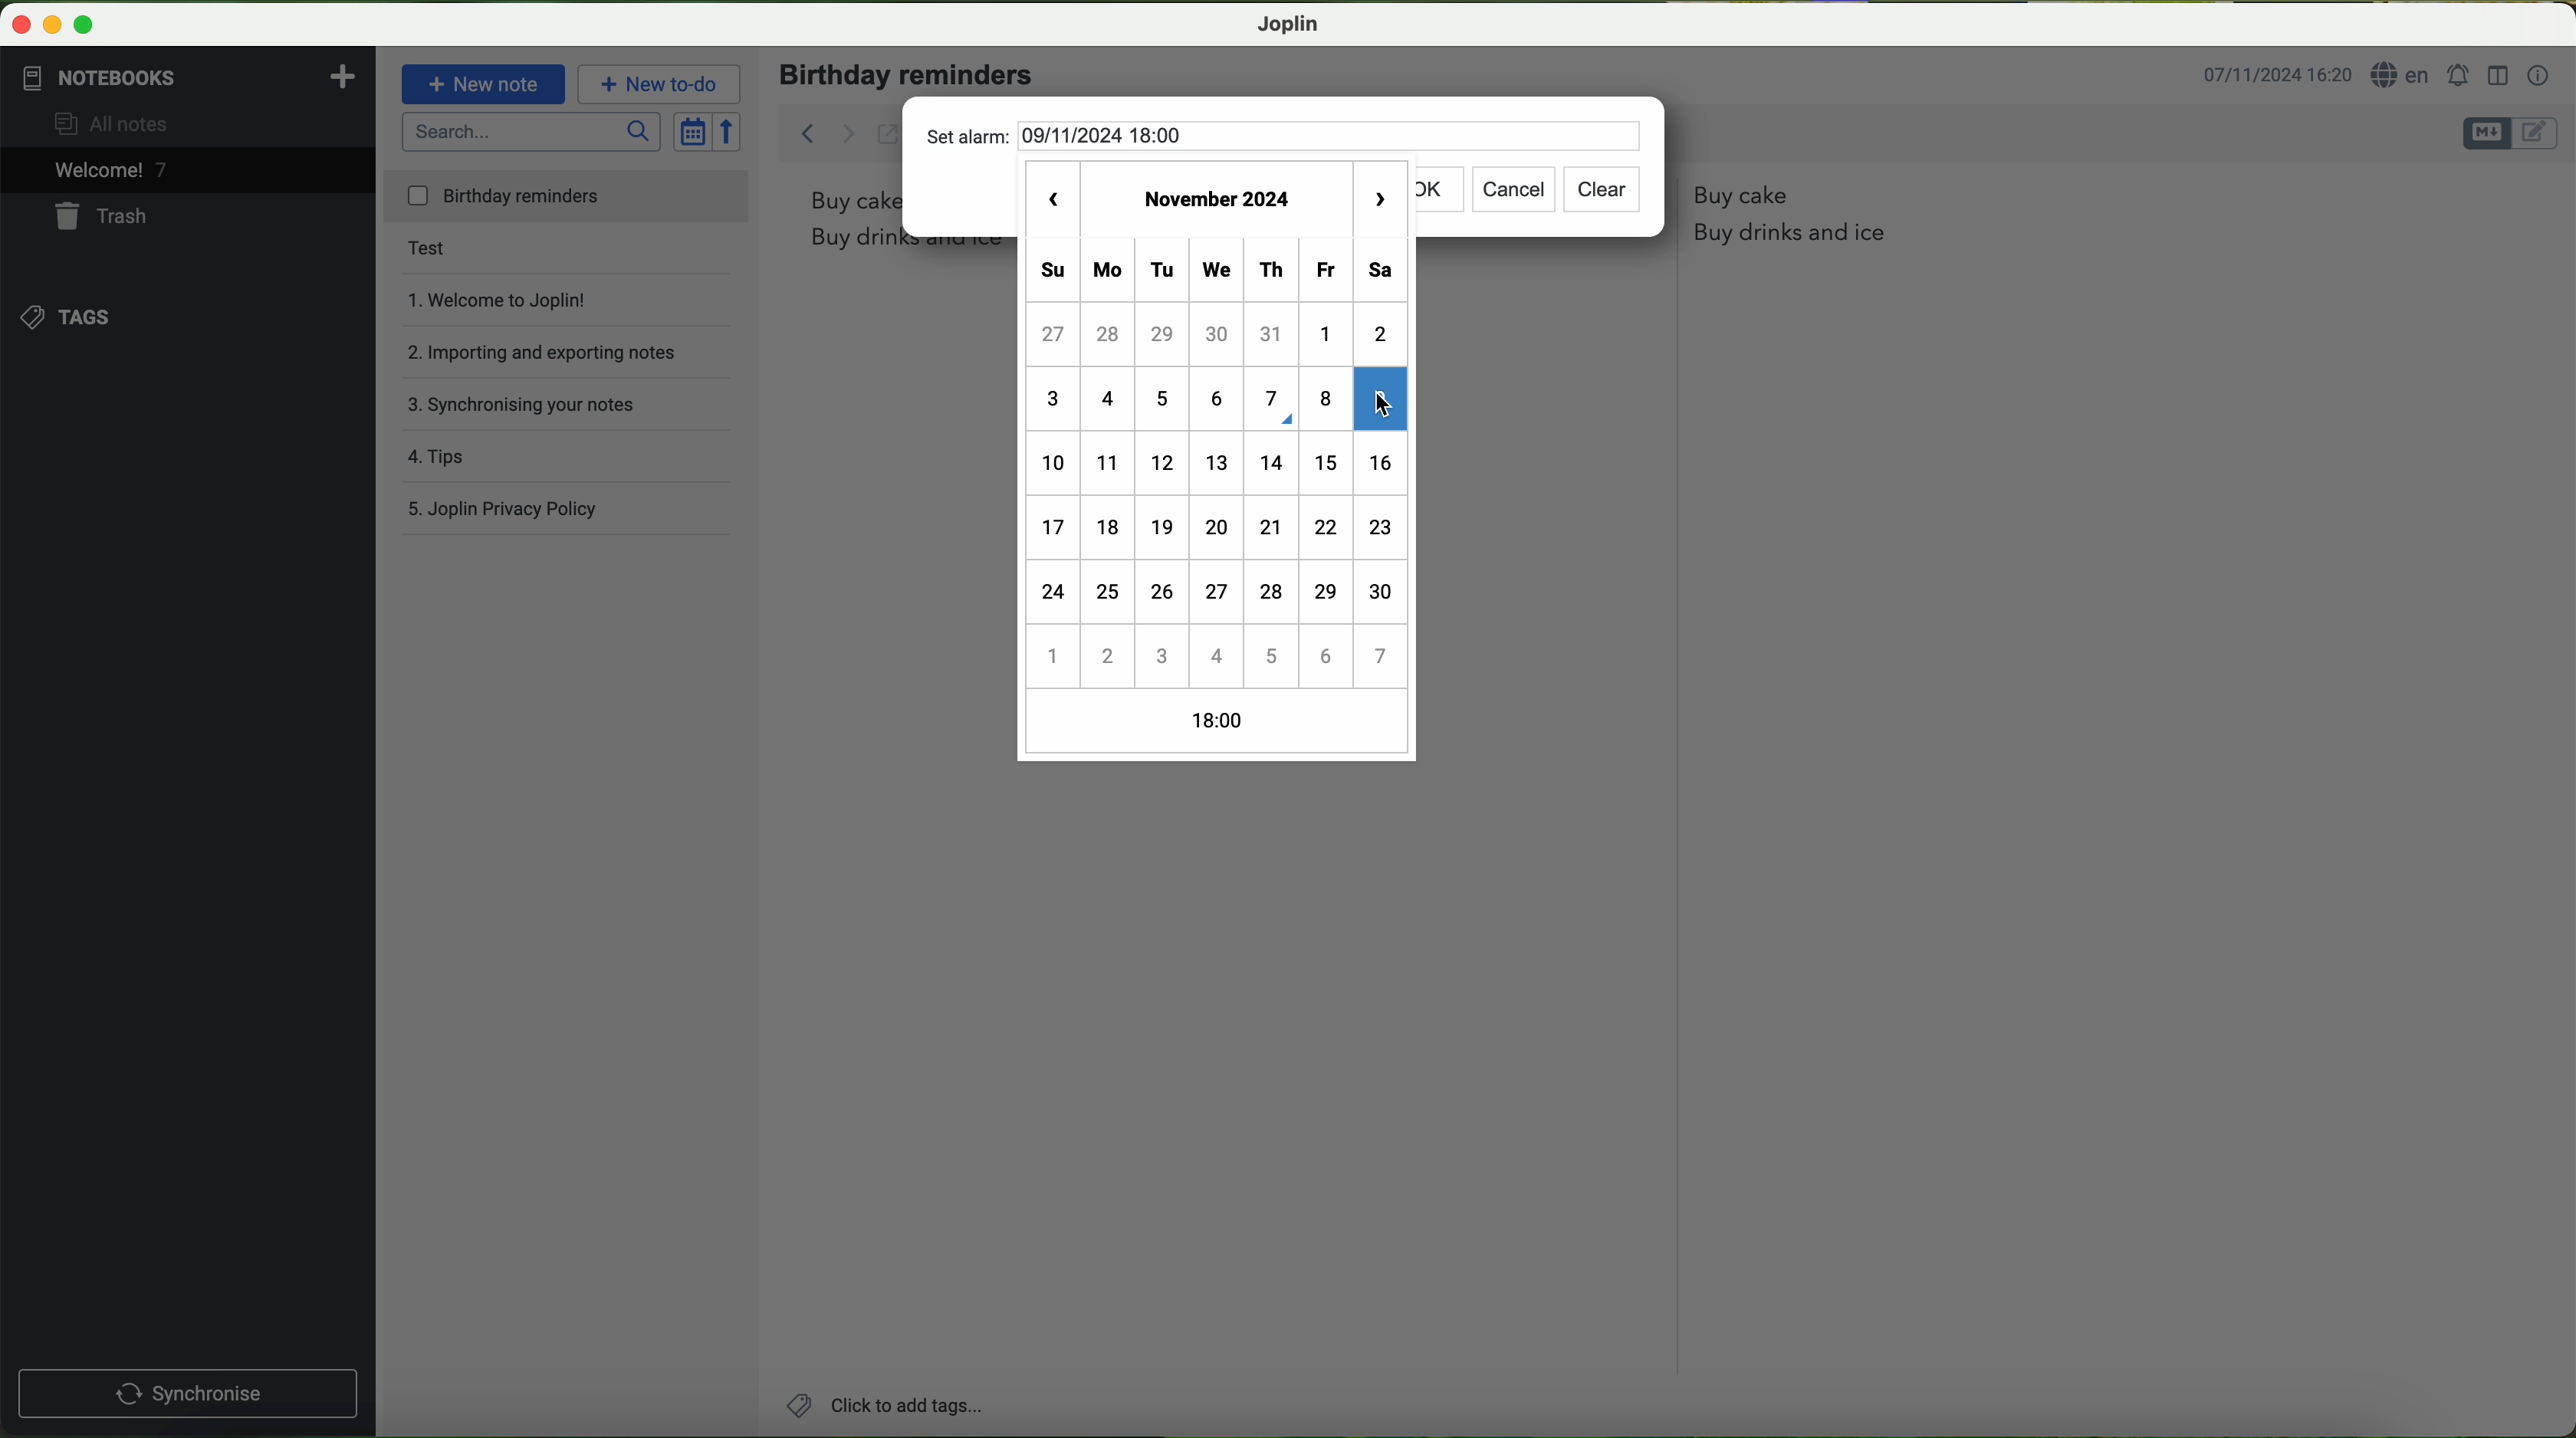 The height and width of the screenshot is (1438, 2576). I want to click on november 2024, so click(1202, 194).